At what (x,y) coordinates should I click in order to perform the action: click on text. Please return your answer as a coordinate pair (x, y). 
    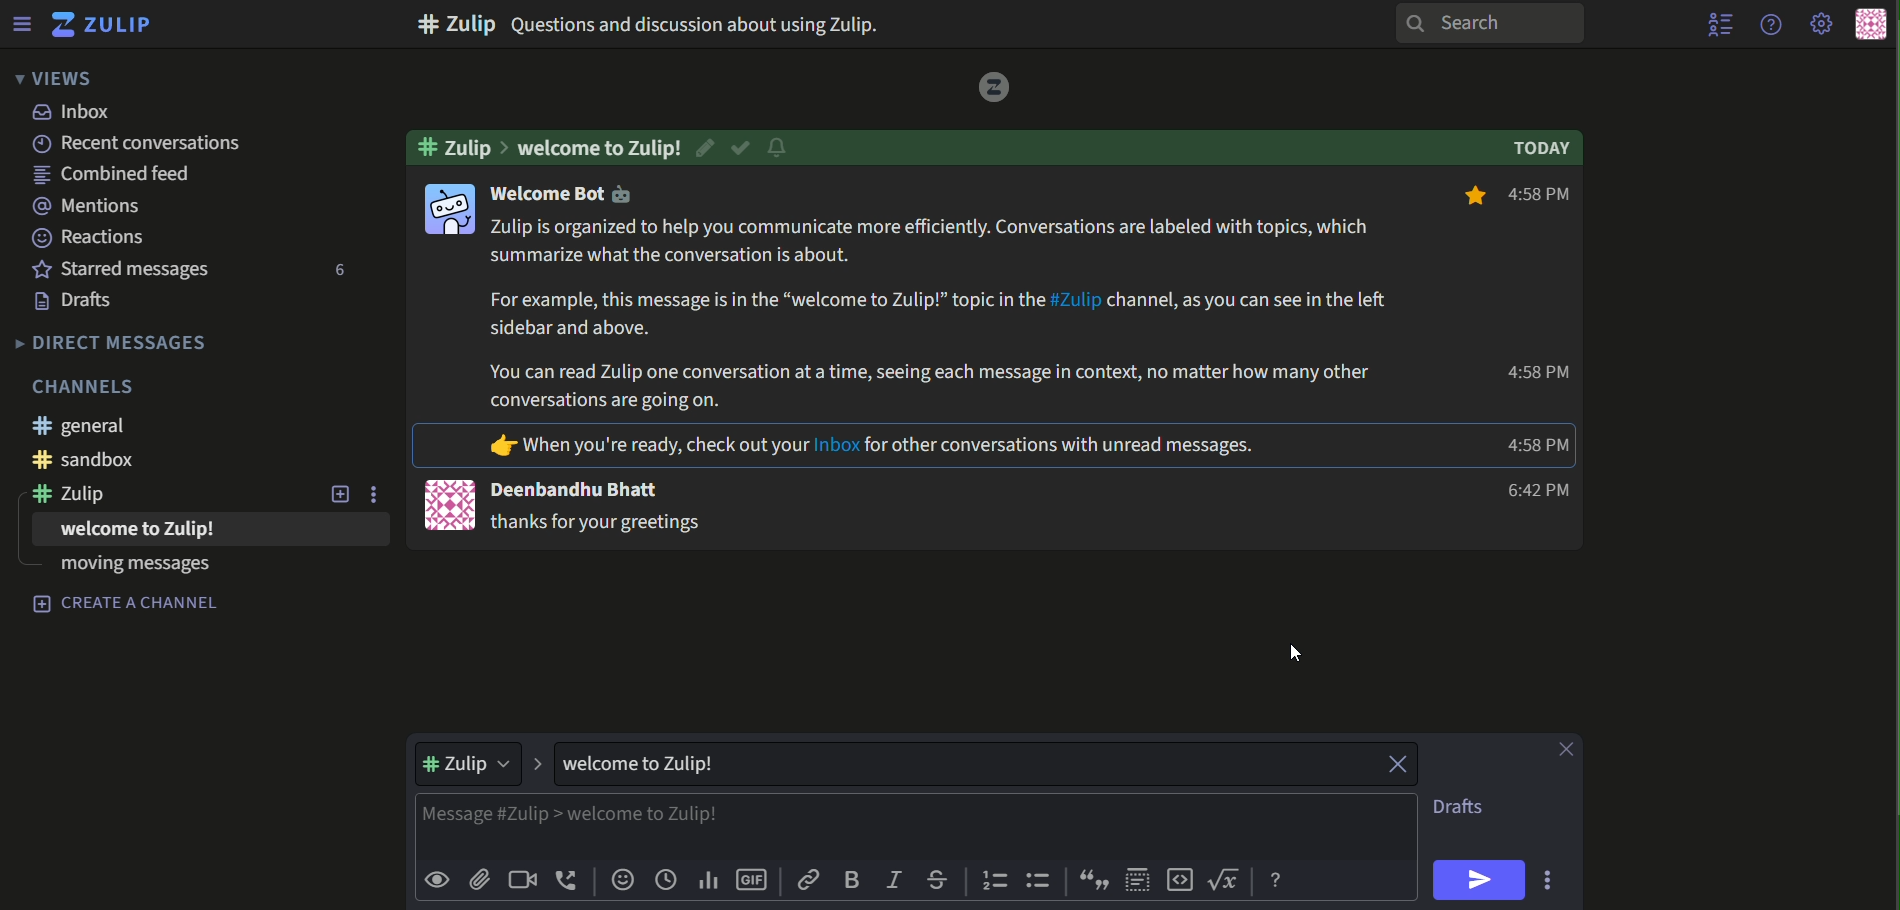
    Looking at the image, I should click on (653, 764).